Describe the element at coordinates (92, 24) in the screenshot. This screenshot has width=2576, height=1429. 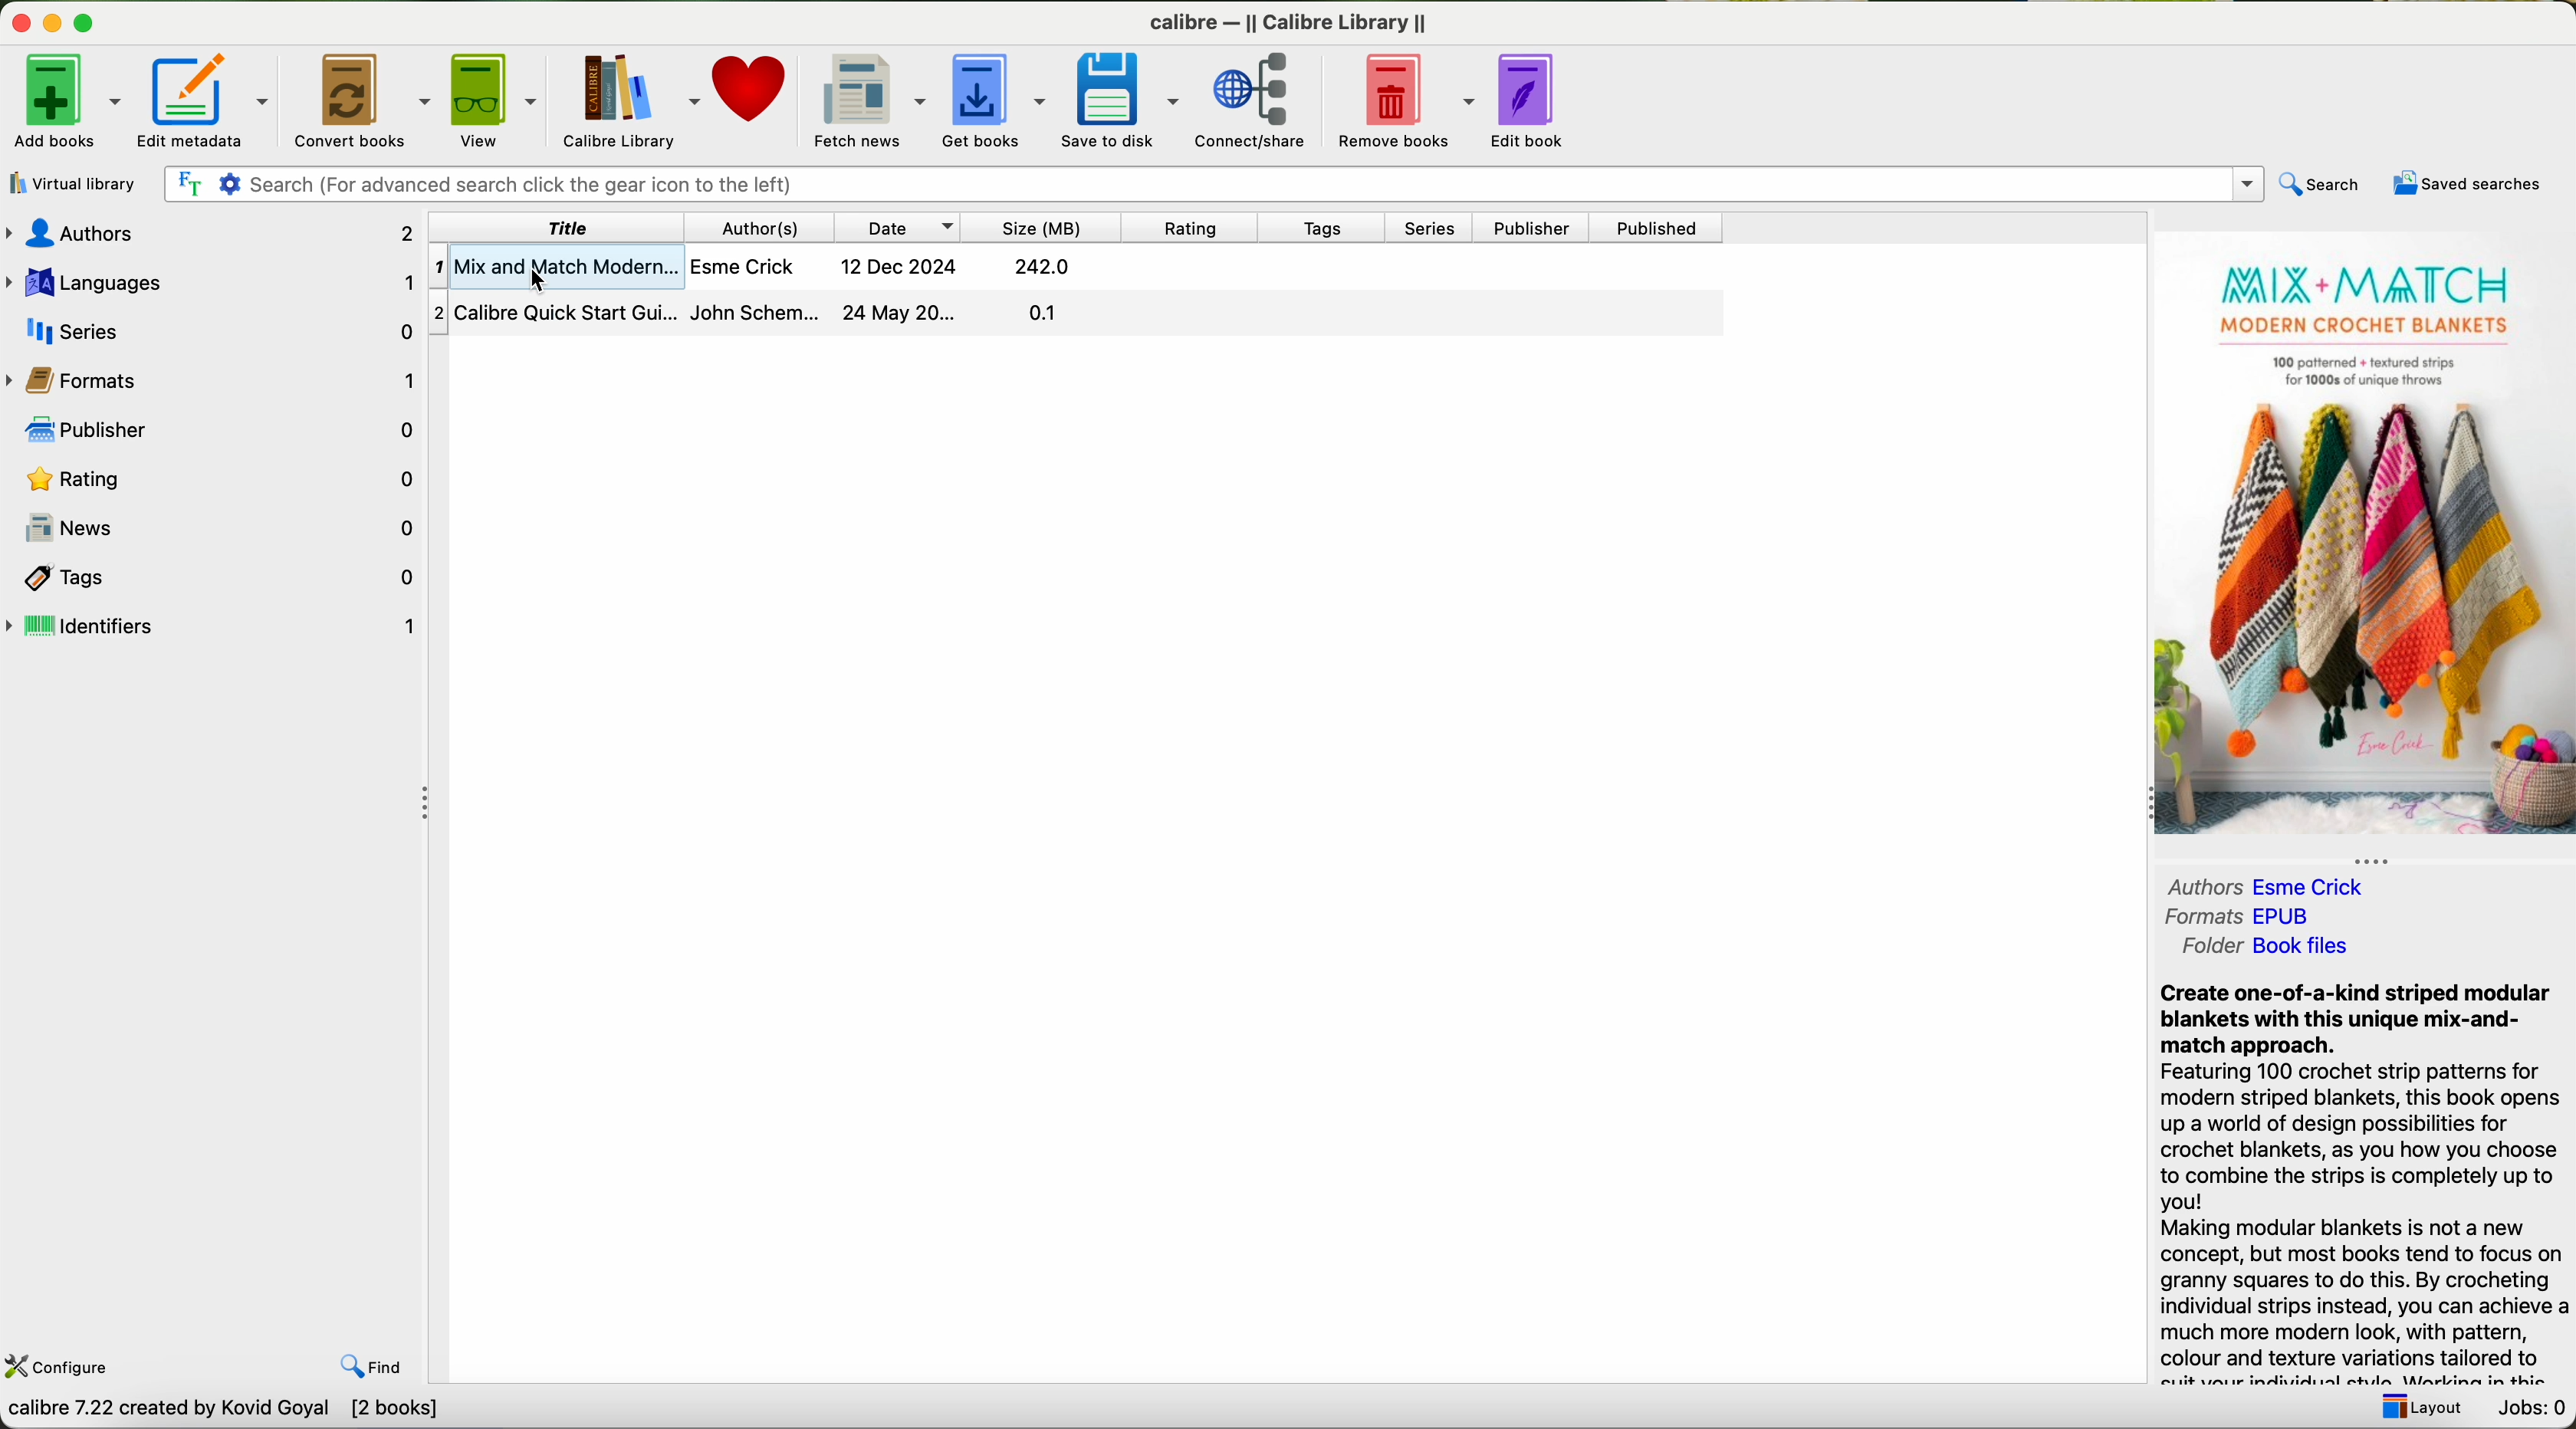
I see `maximize` at that location.